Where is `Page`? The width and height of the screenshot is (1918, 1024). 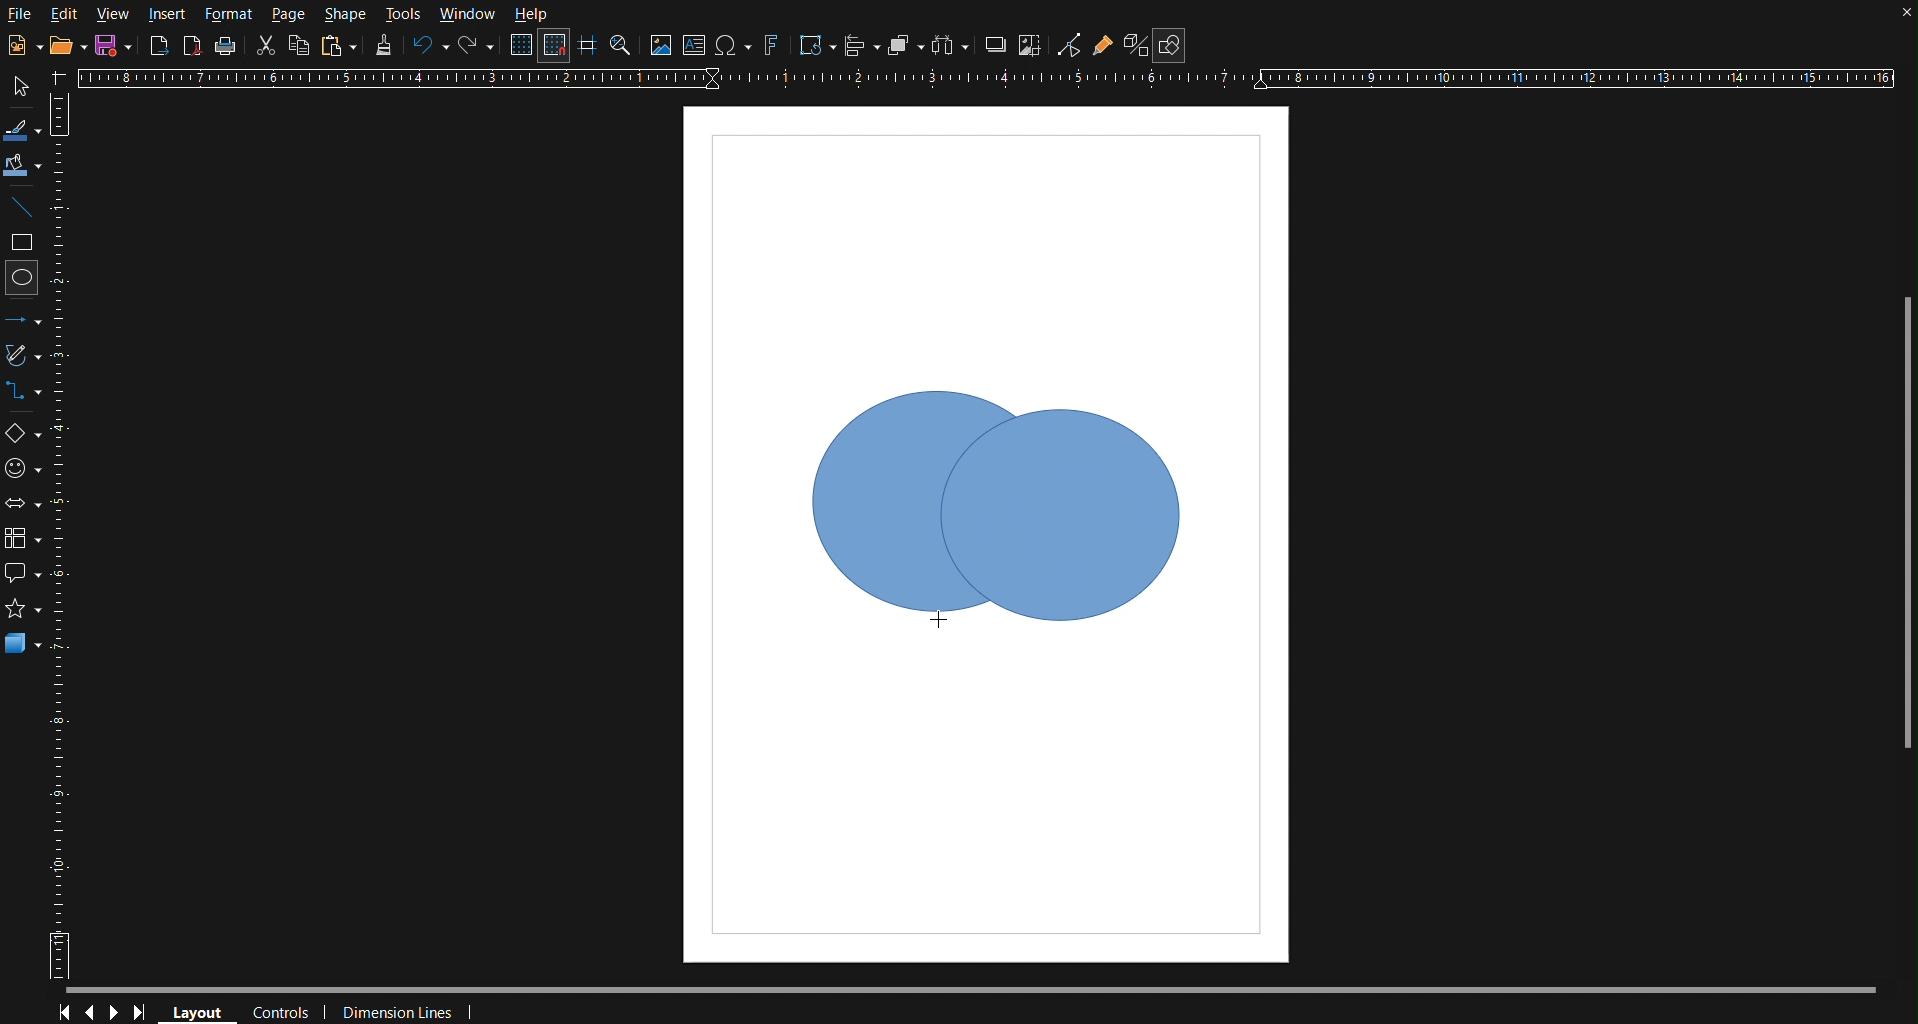
Page is located at coordinates (291, 14).